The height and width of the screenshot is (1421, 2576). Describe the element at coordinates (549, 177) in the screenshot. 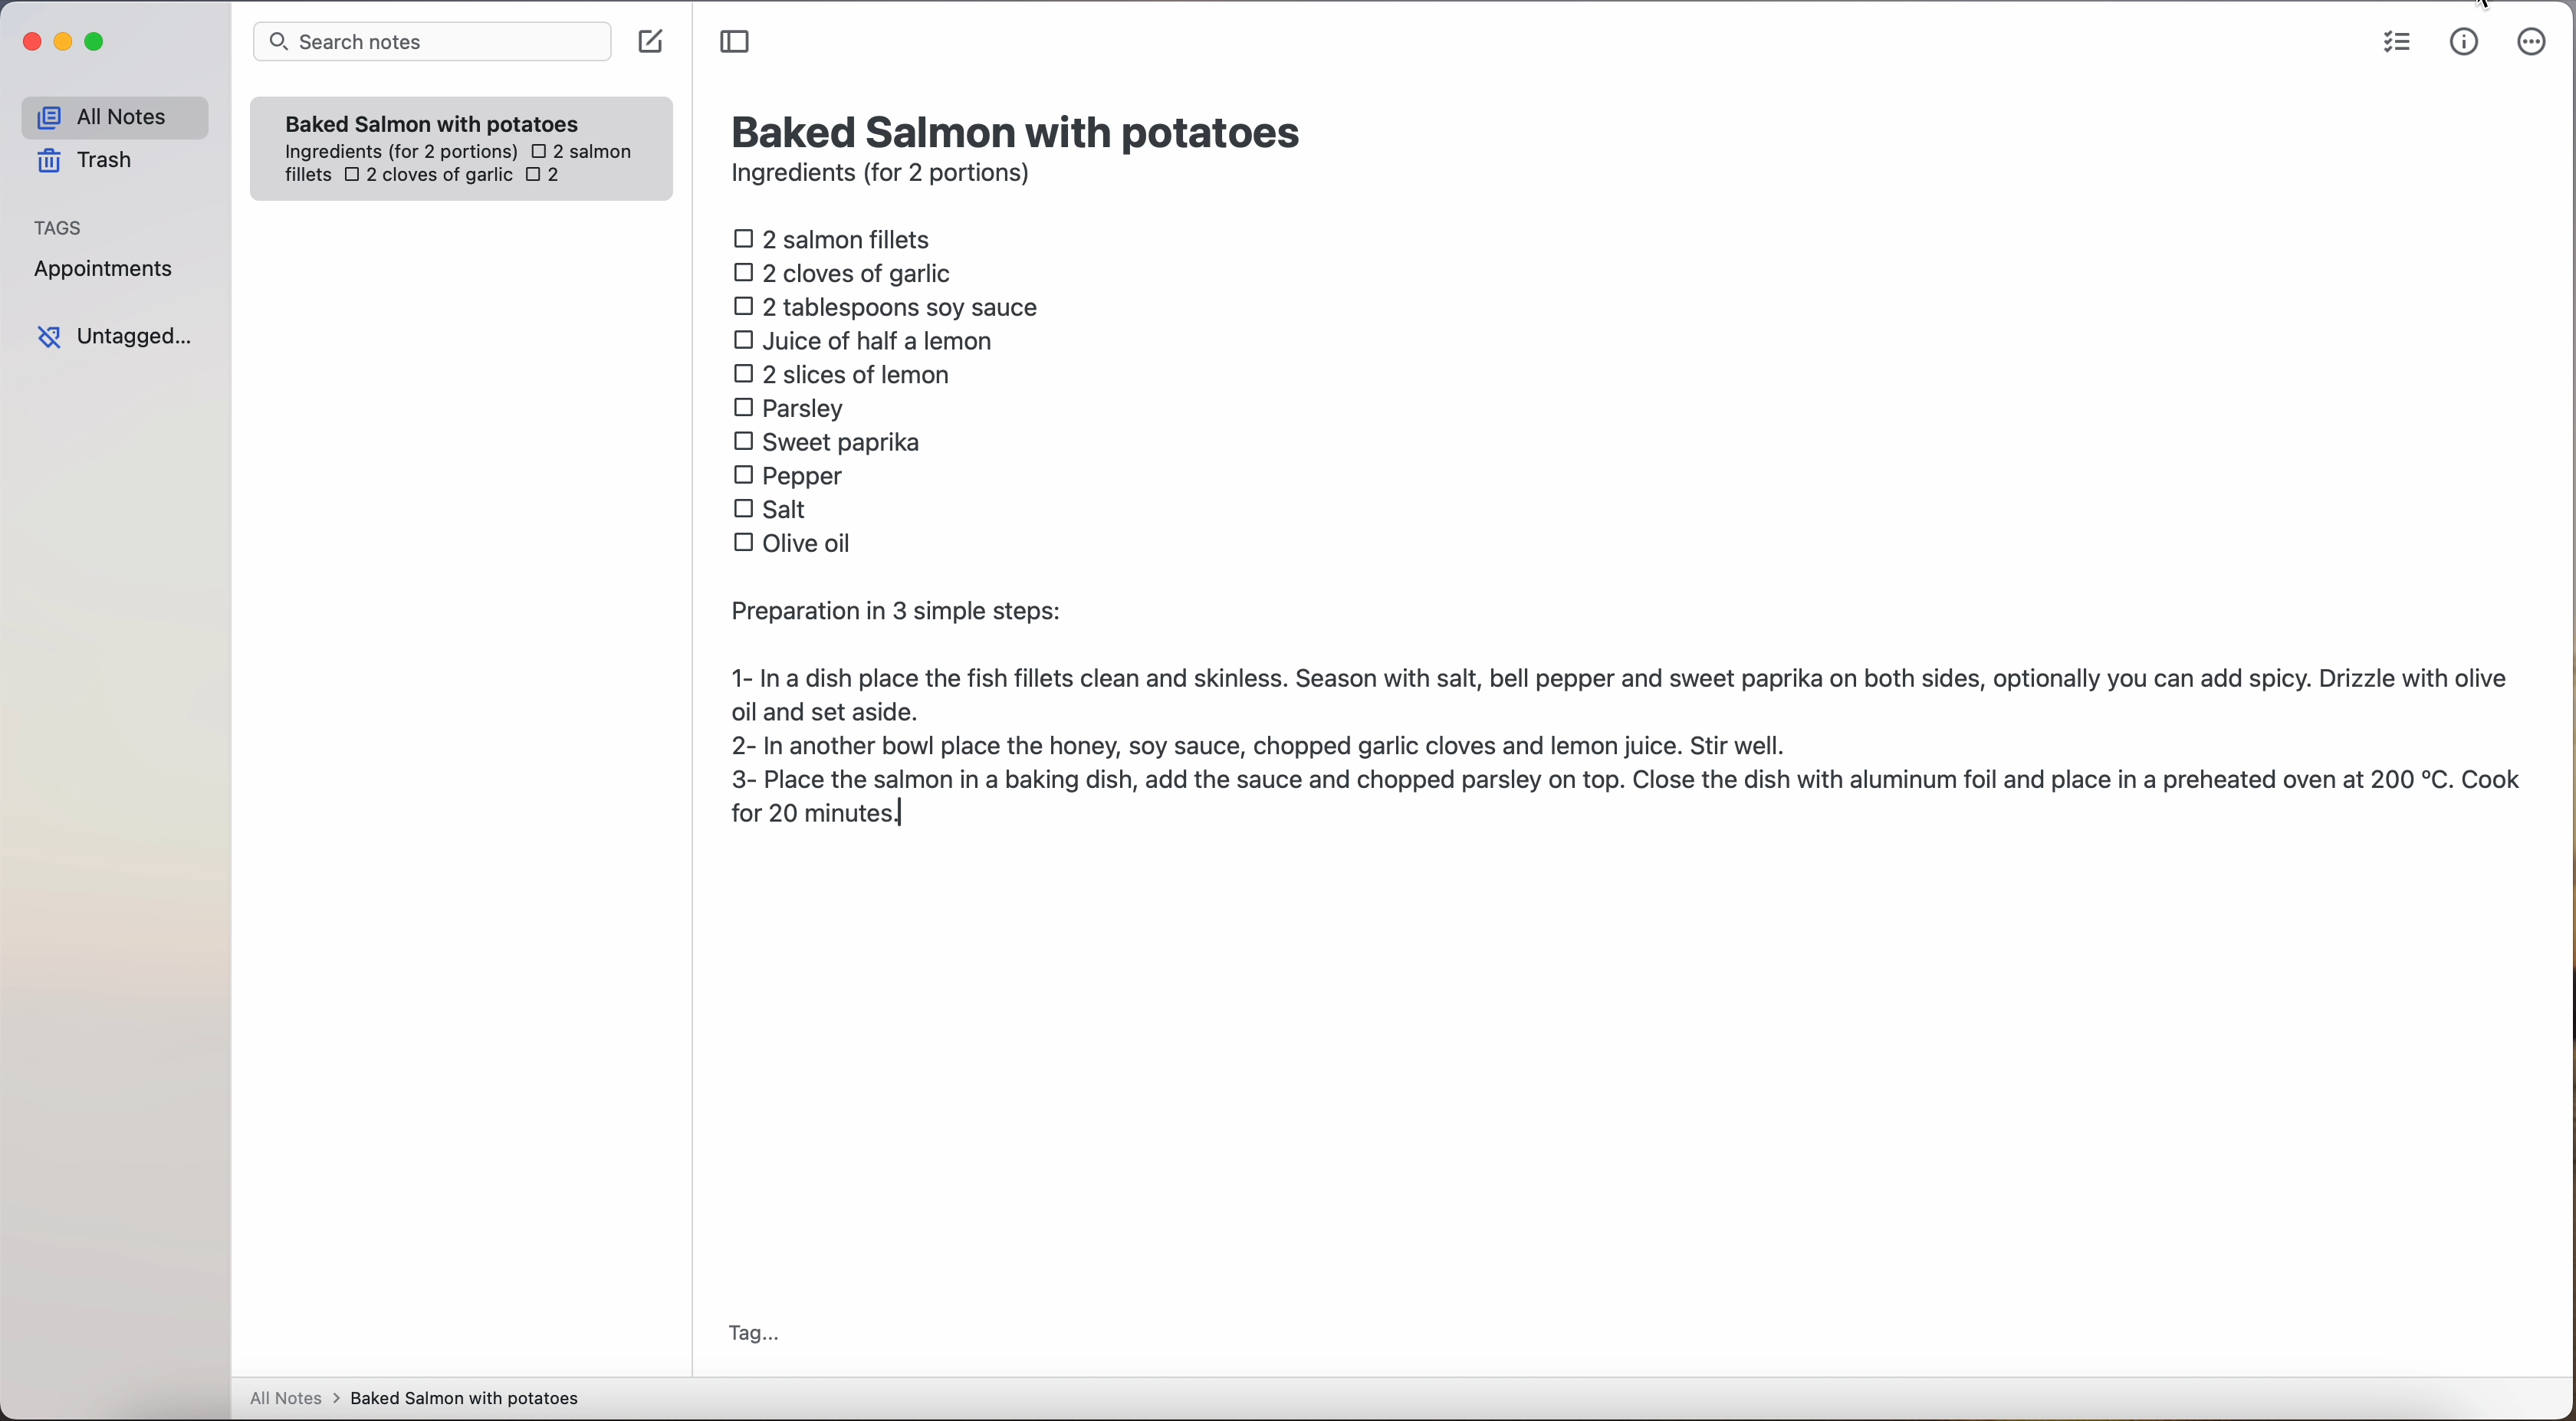

I see `2 ` at that location.